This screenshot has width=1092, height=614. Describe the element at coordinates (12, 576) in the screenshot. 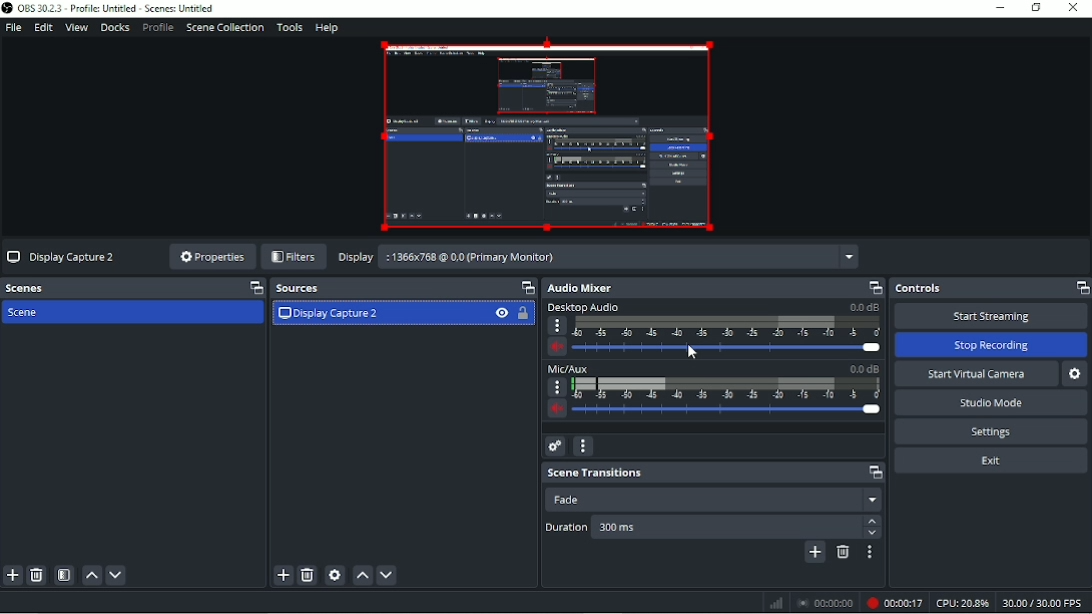

I see `Add scen` at that location.